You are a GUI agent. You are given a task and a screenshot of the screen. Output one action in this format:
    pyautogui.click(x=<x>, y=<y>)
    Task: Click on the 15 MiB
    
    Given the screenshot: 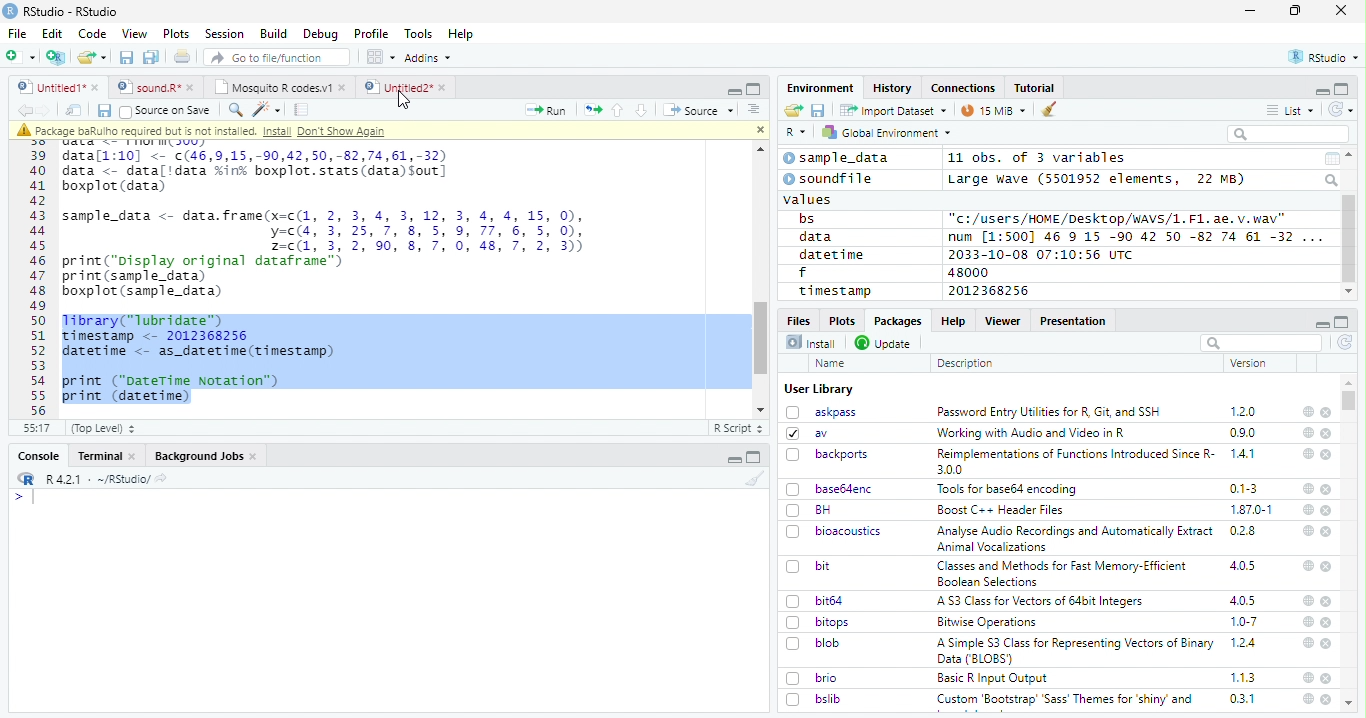 What is the action you would take?
    pyautogui.click(x=994, y=110)
    